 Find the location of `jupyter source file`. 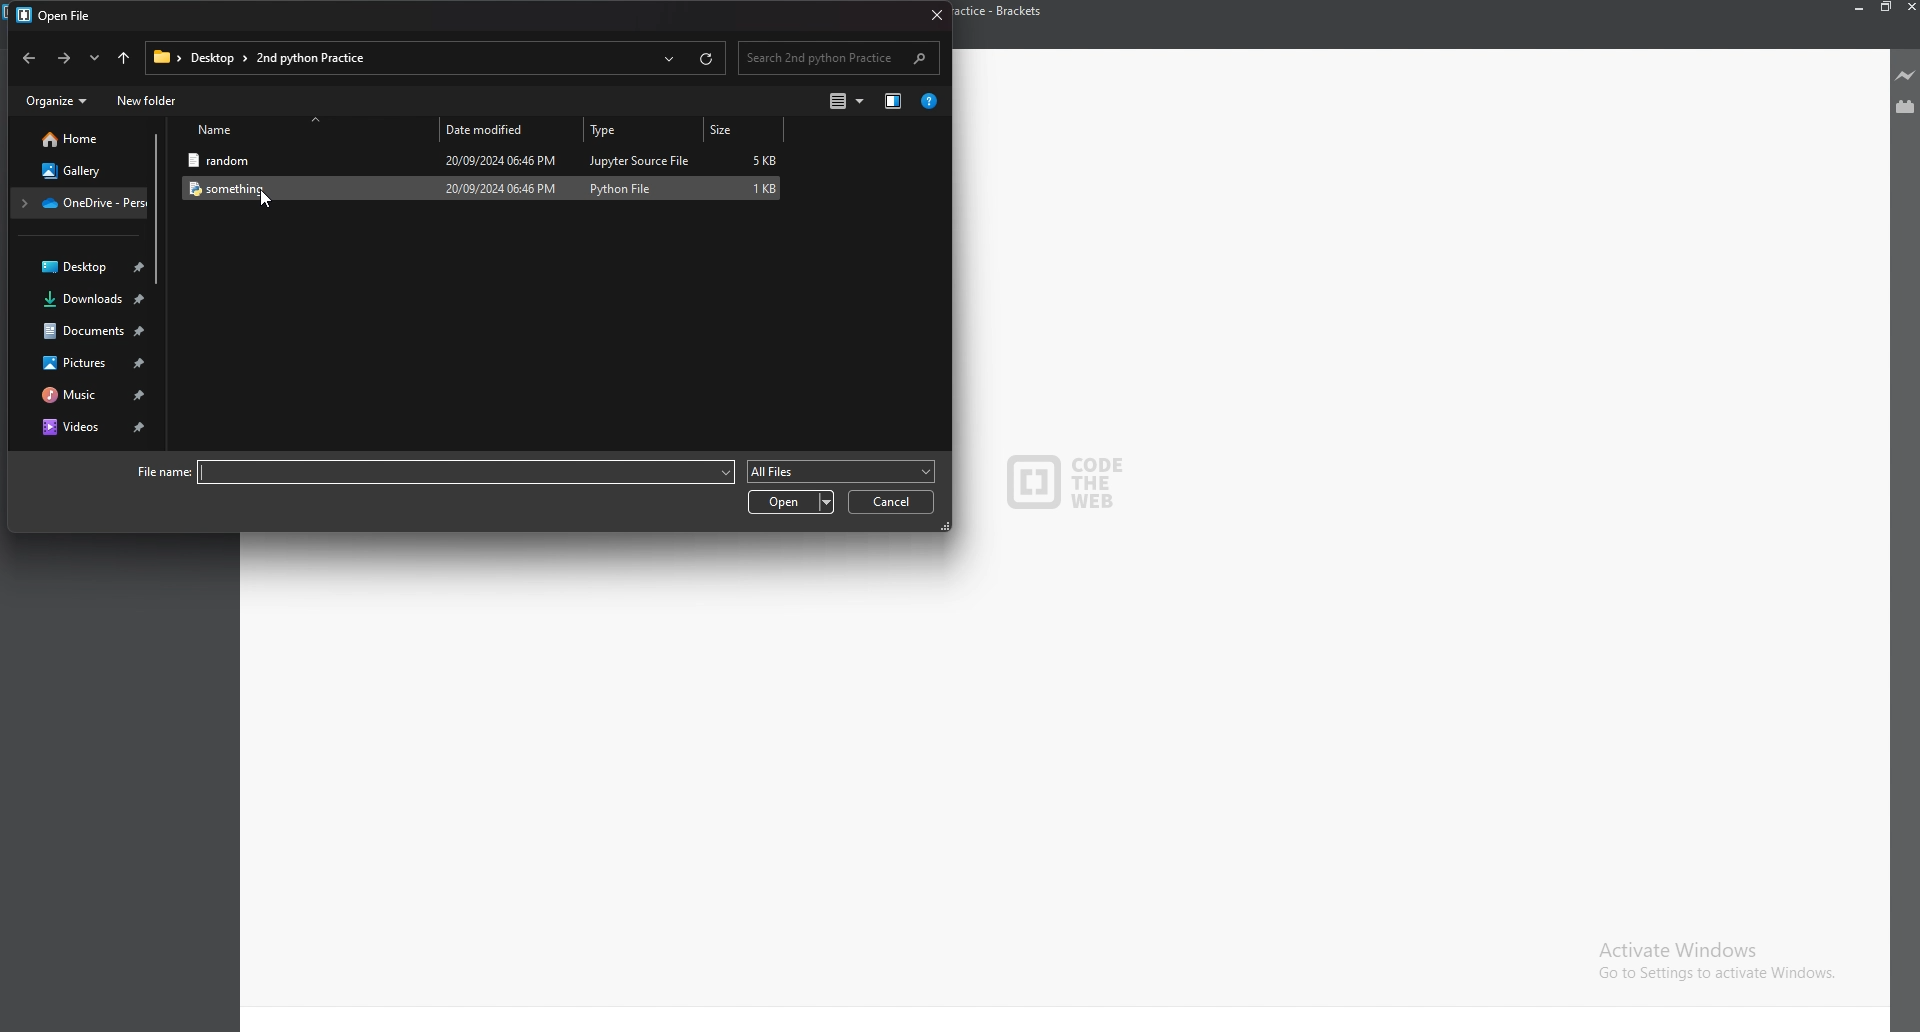

jupyter source file is located at coordinates (640, 160).